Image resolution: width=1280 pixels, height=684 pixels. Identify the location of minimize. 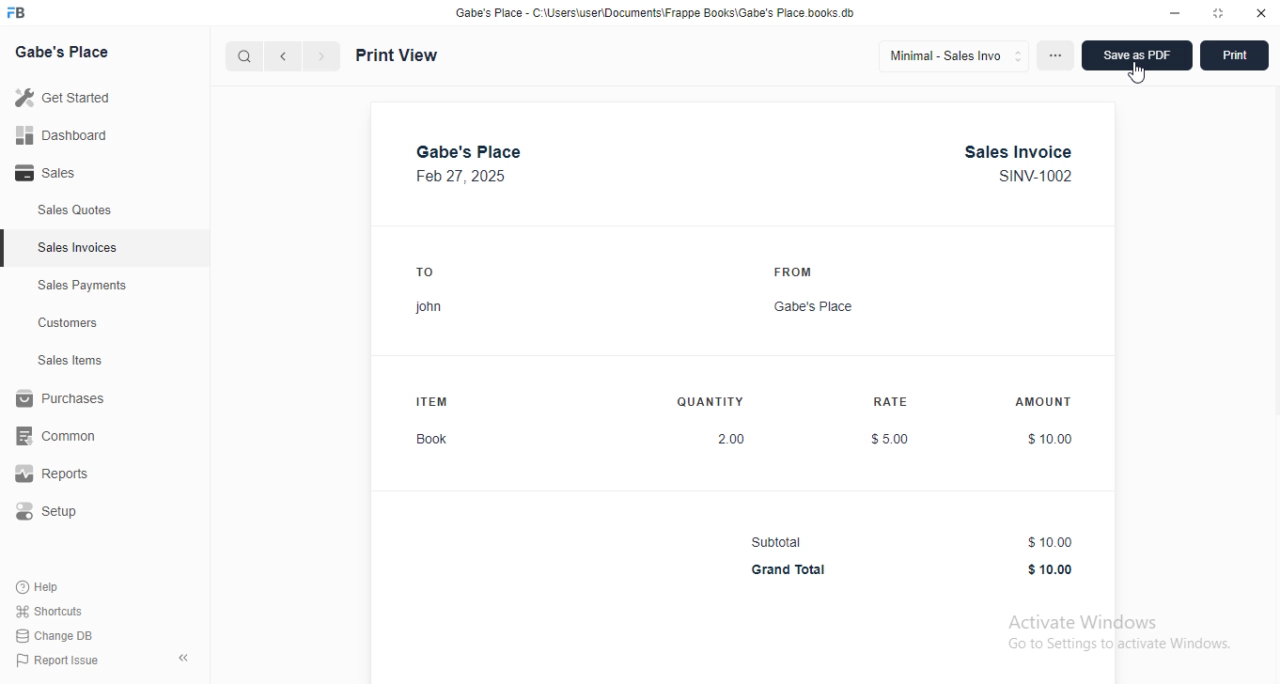
(1175, 13).